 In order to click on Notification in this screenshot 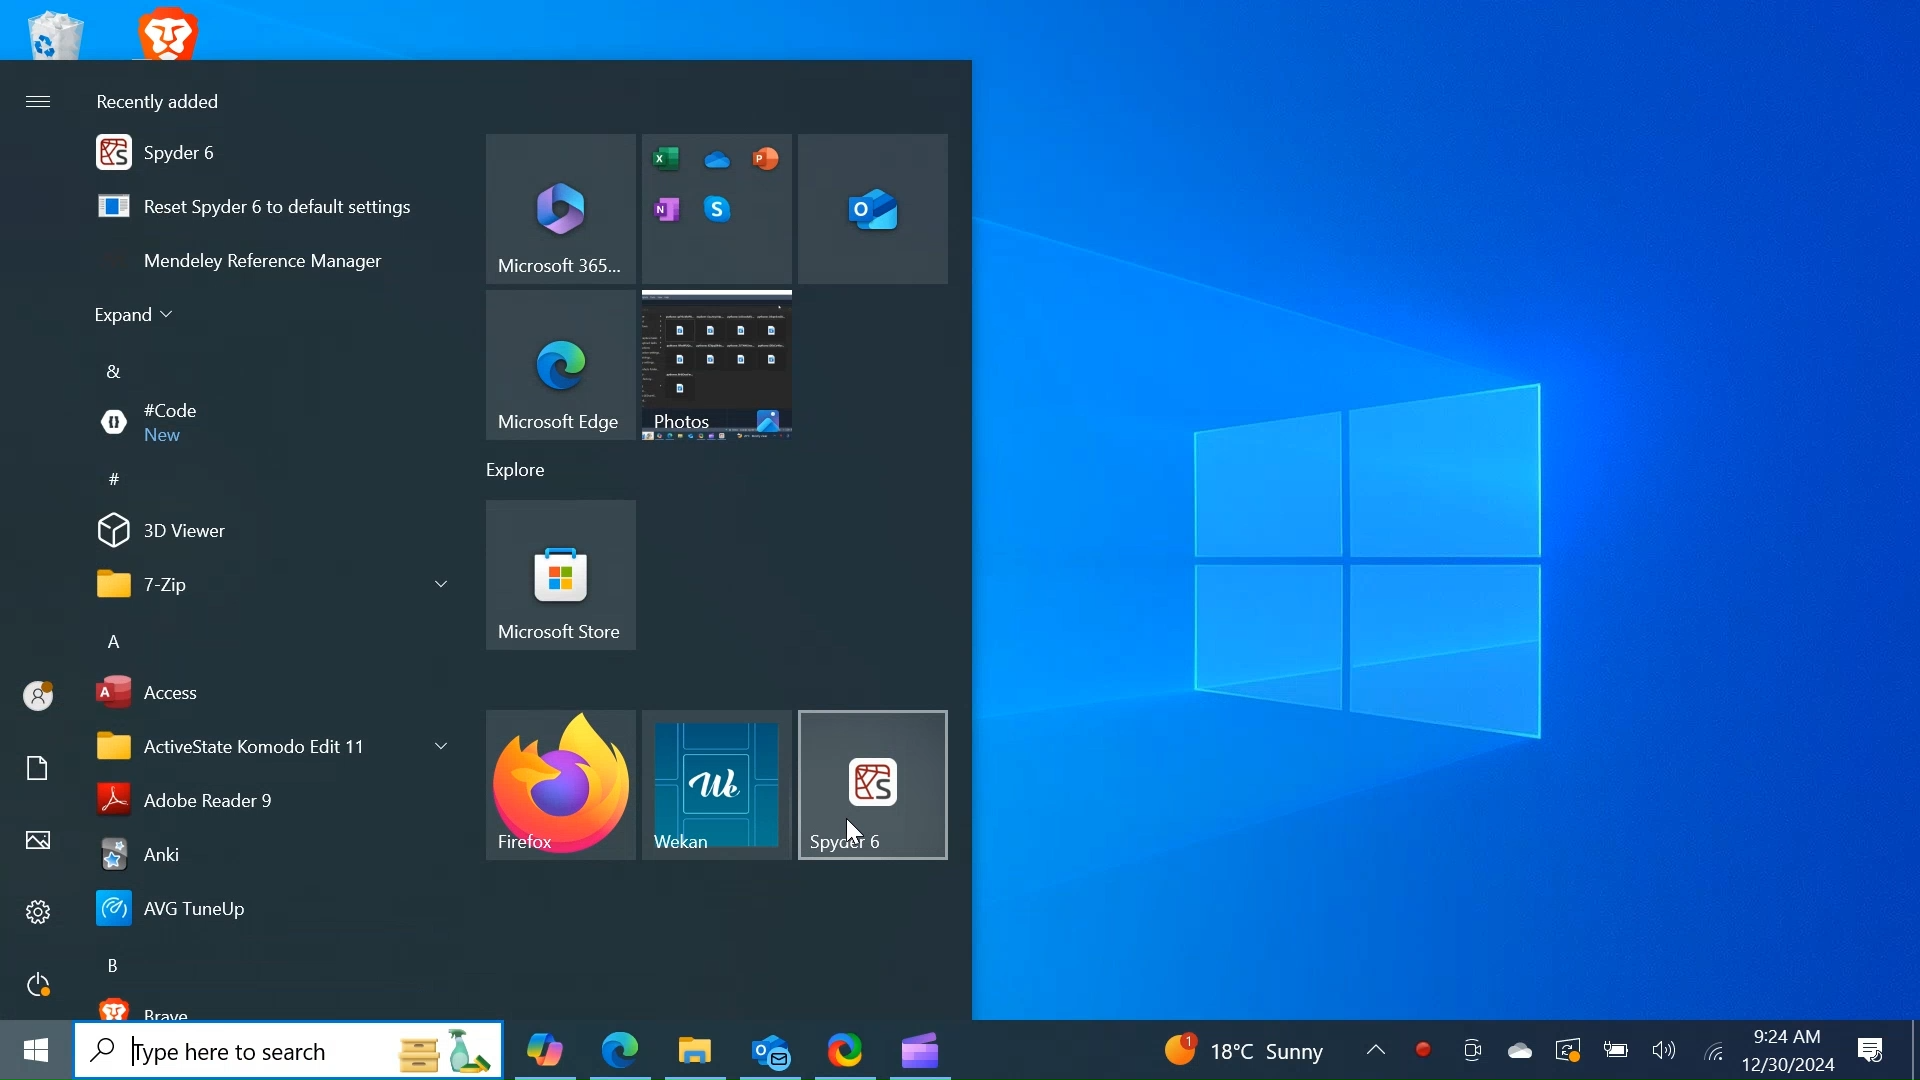, I will do `click(1868, 1050)`.